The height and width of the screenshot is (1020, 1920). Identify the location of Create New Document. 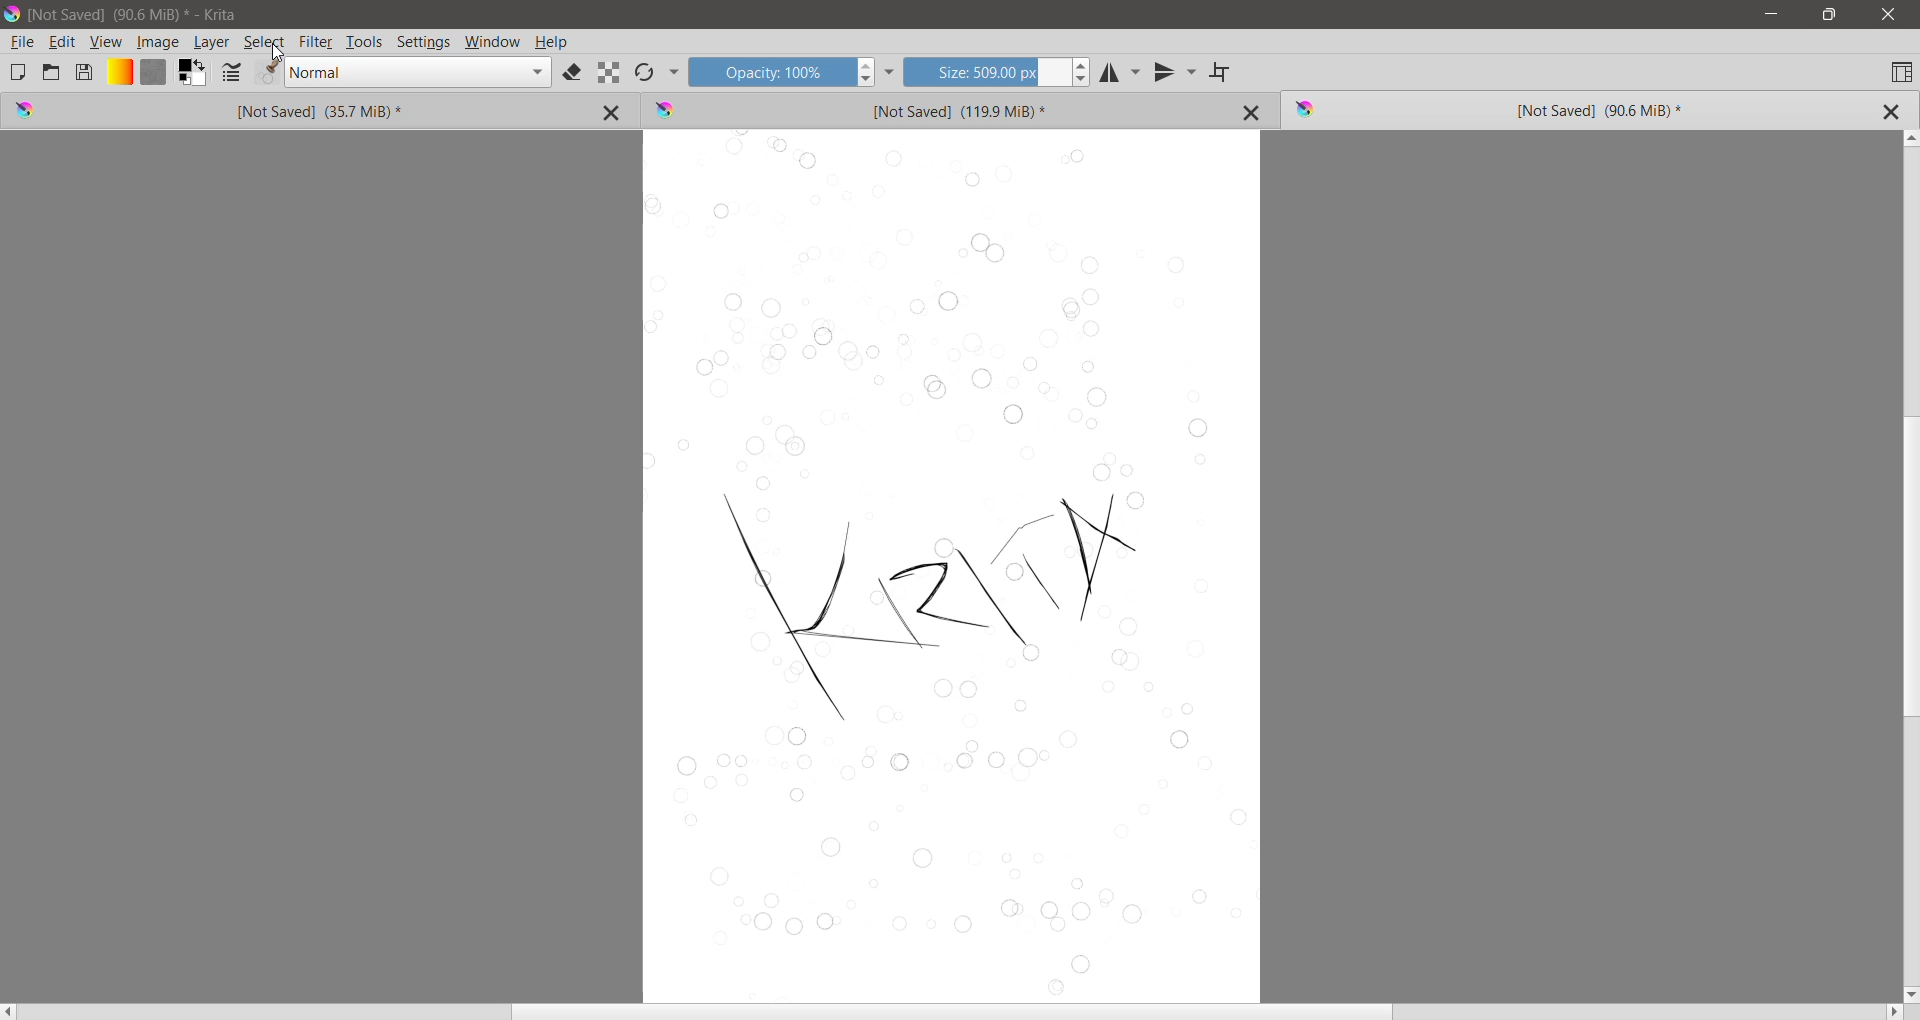
(17, 72).